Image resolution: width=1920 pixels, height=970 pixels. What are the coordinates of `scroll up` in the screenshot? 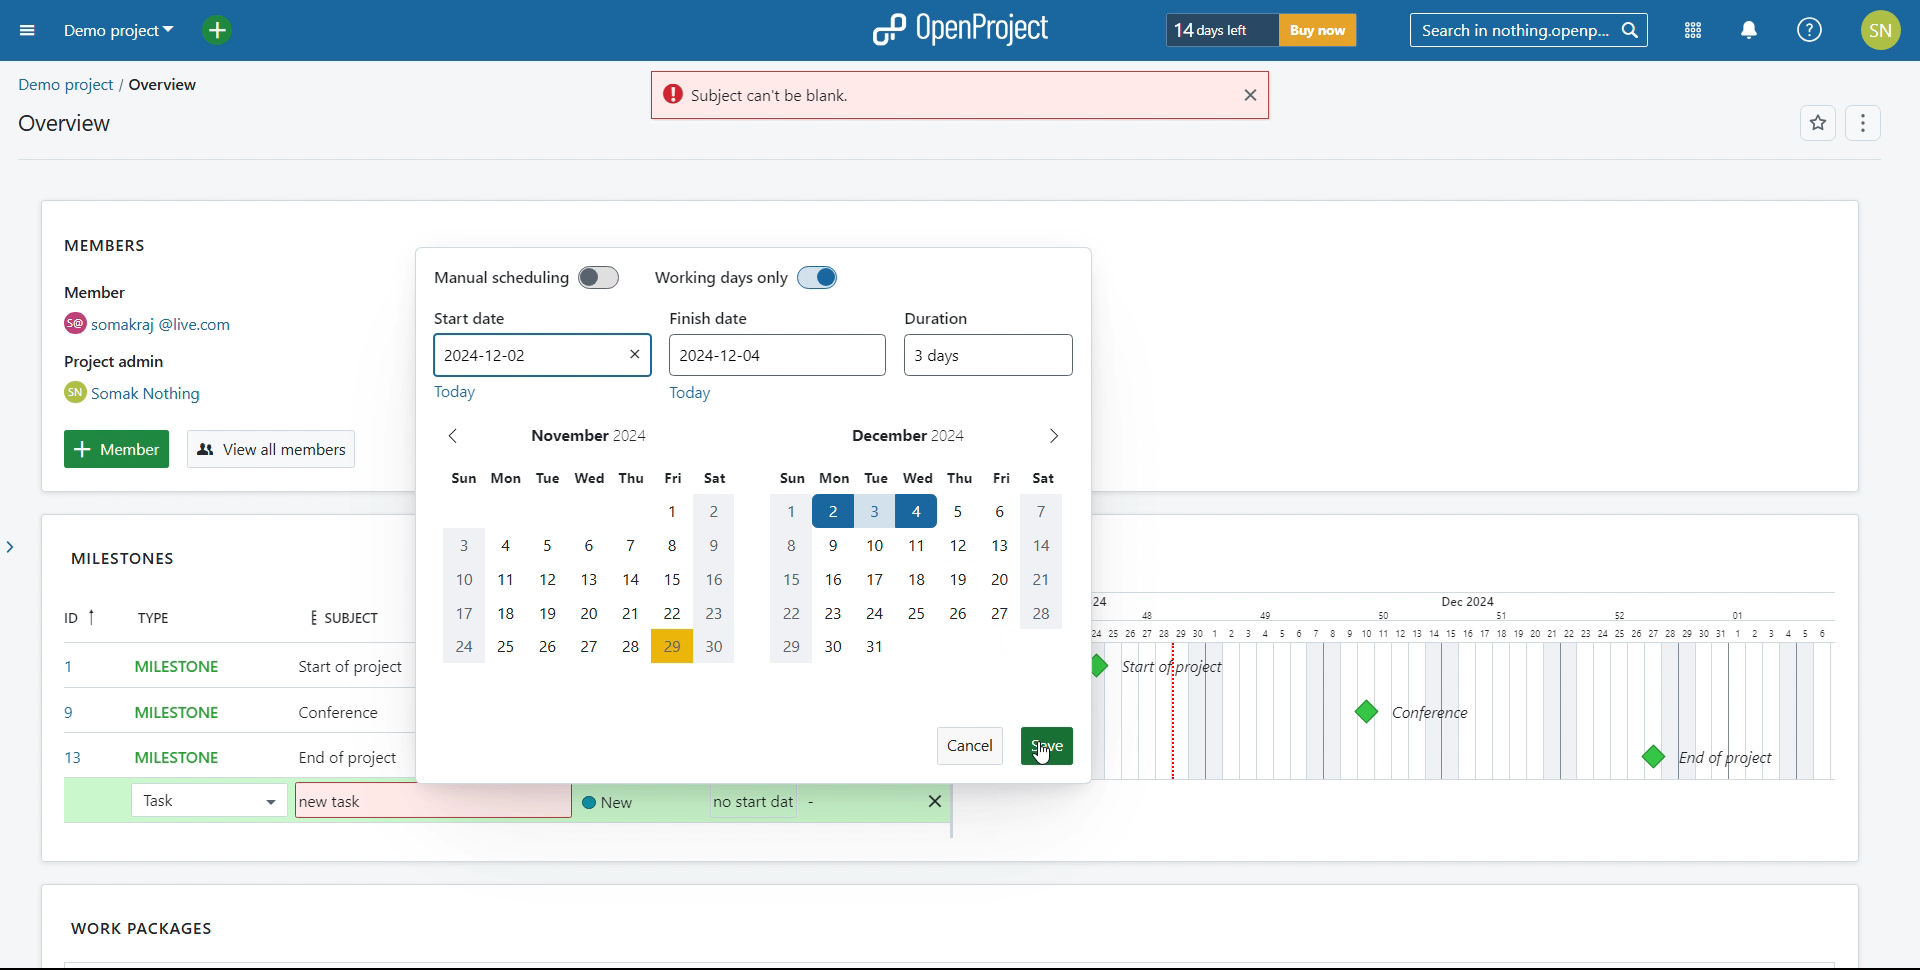 It's located at (1907, 70).